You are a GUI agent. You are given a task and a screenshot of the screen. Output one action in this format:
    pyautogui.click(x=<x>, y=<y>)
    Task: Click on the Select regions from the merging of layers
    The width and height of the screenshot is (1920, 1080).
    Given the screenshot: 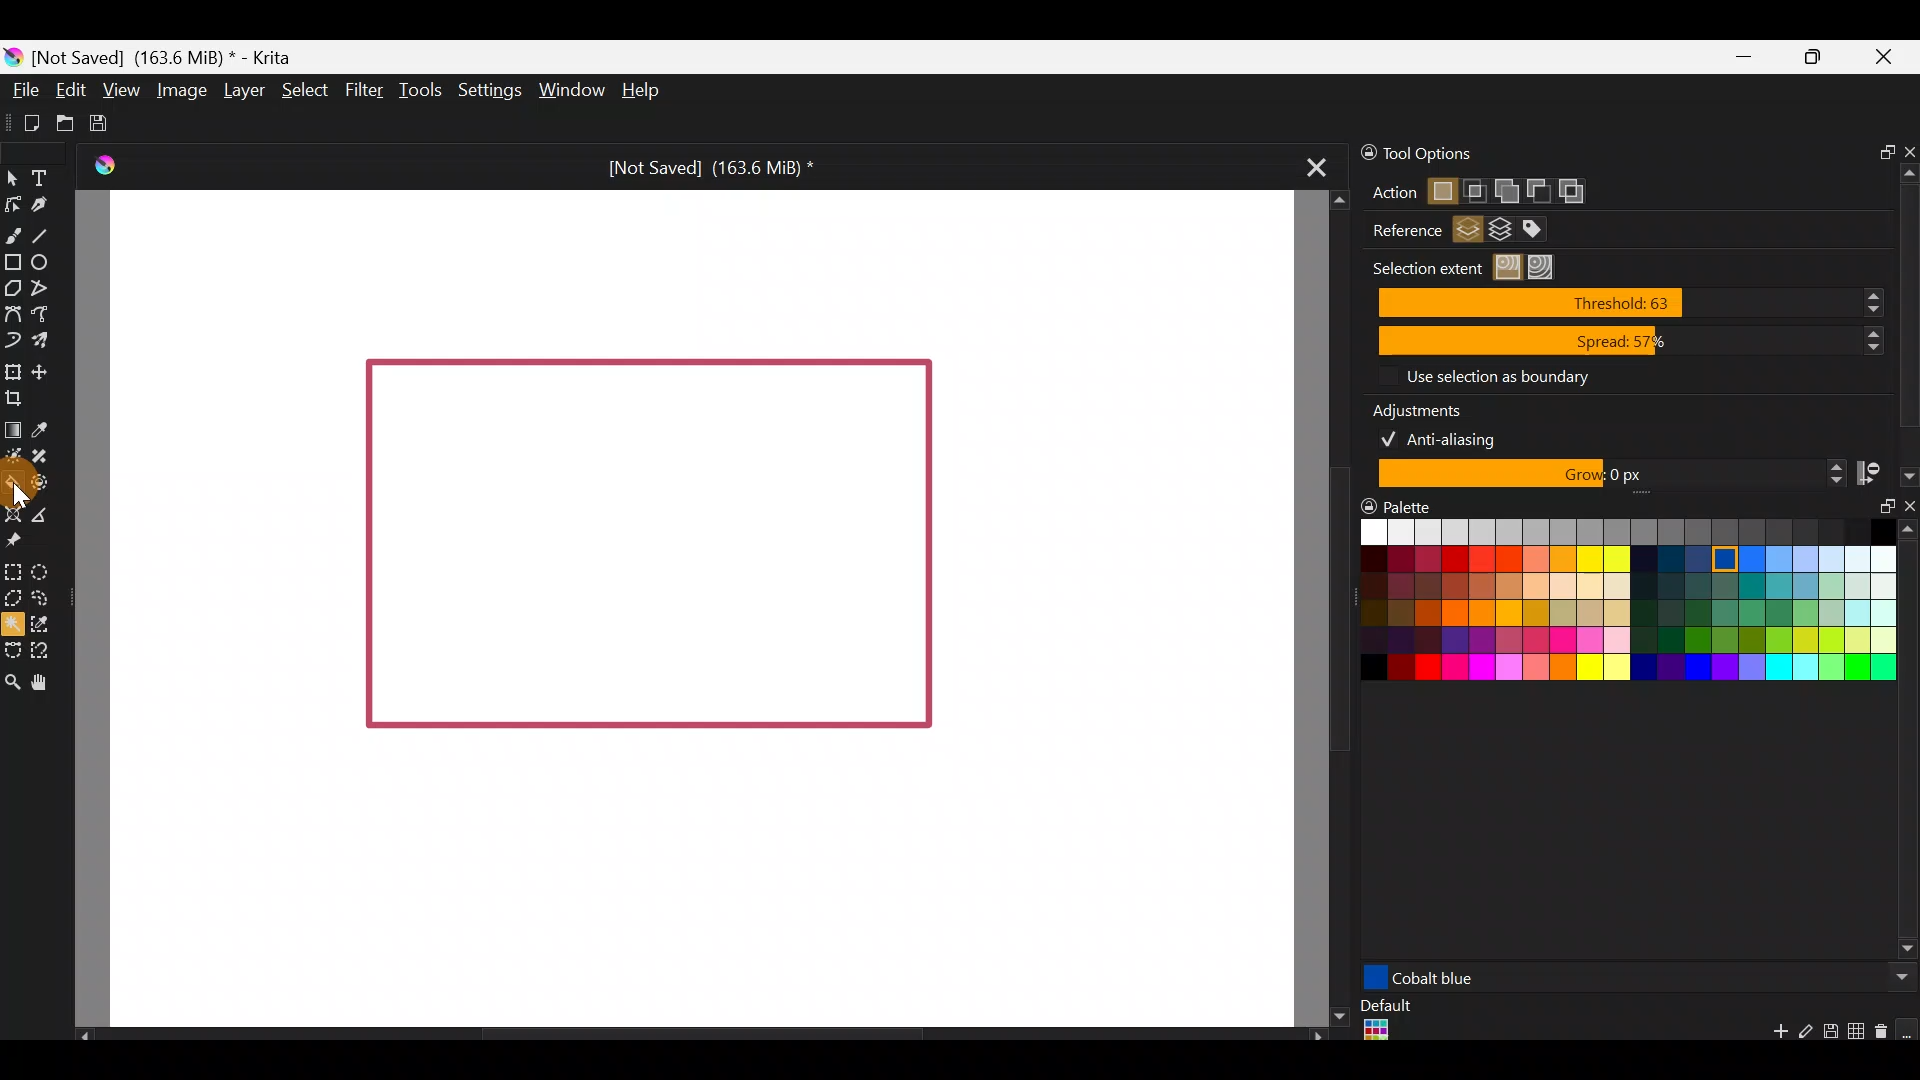 What is the action you would take?
    pyautogui.click(x=1501, y=233)
    